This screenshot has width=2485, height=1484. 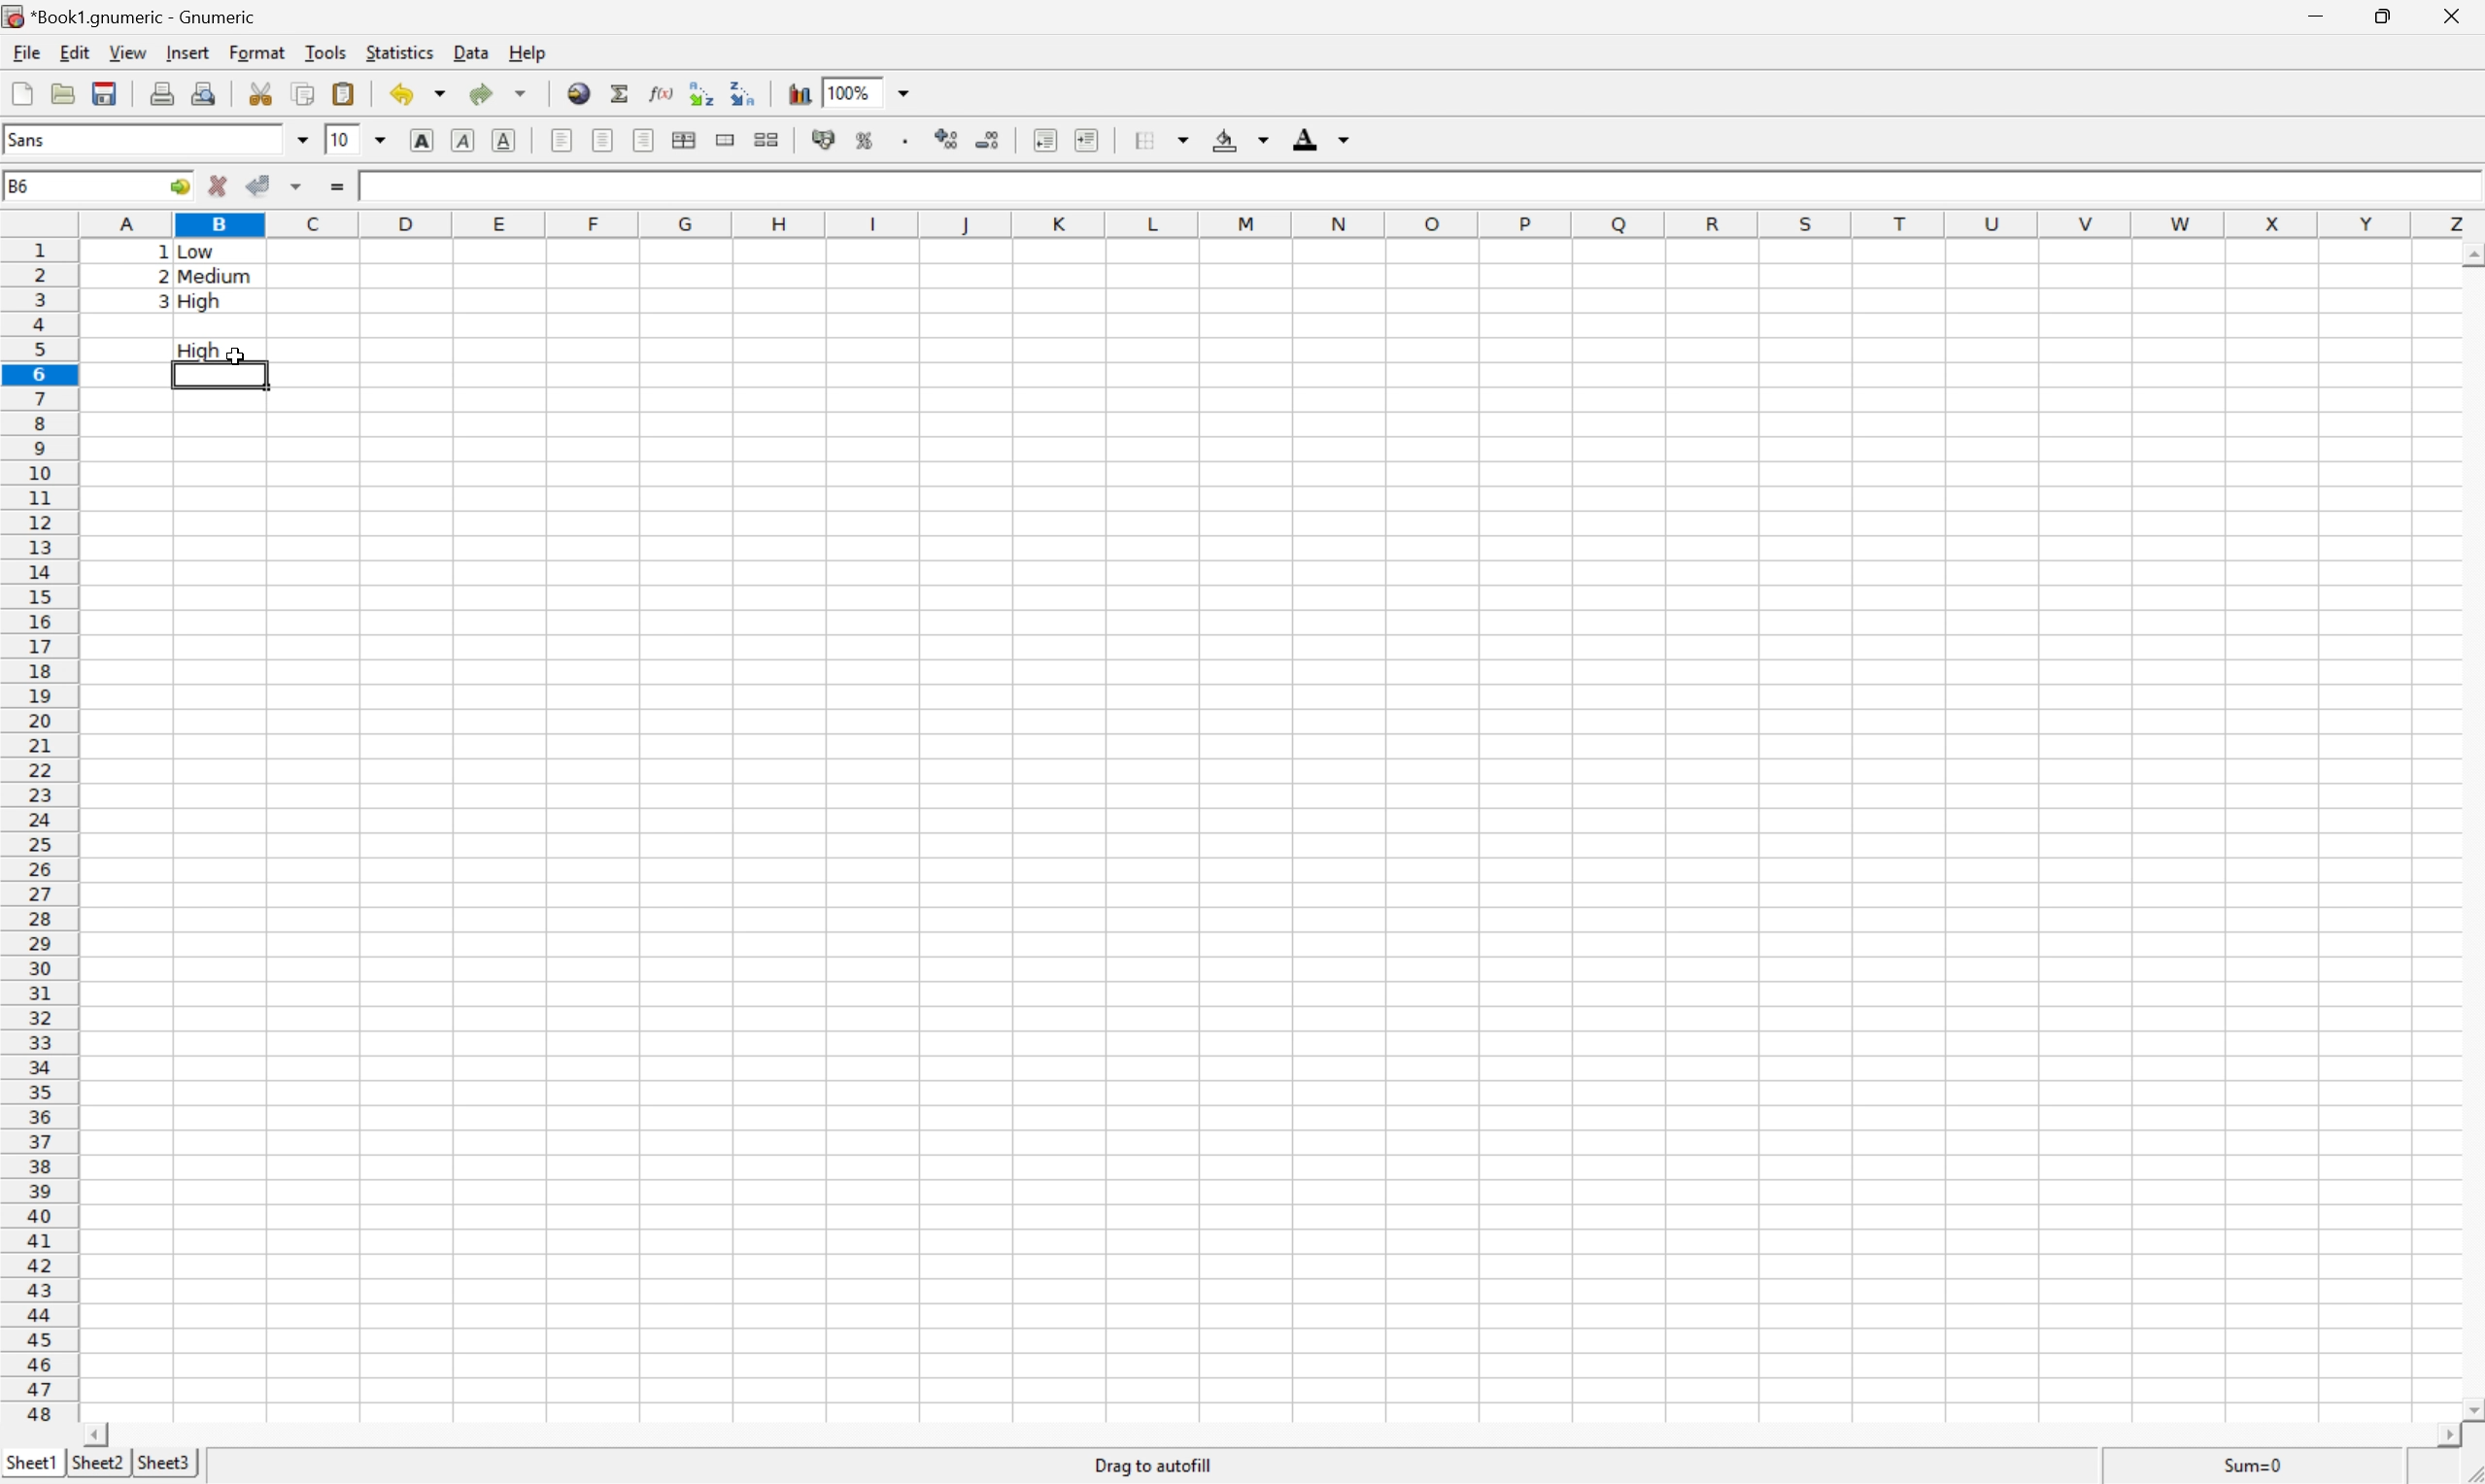 What do you see at coordinates (401, 50) in the screenshot?
I see `Statistics` at bounding box center [401, 50].